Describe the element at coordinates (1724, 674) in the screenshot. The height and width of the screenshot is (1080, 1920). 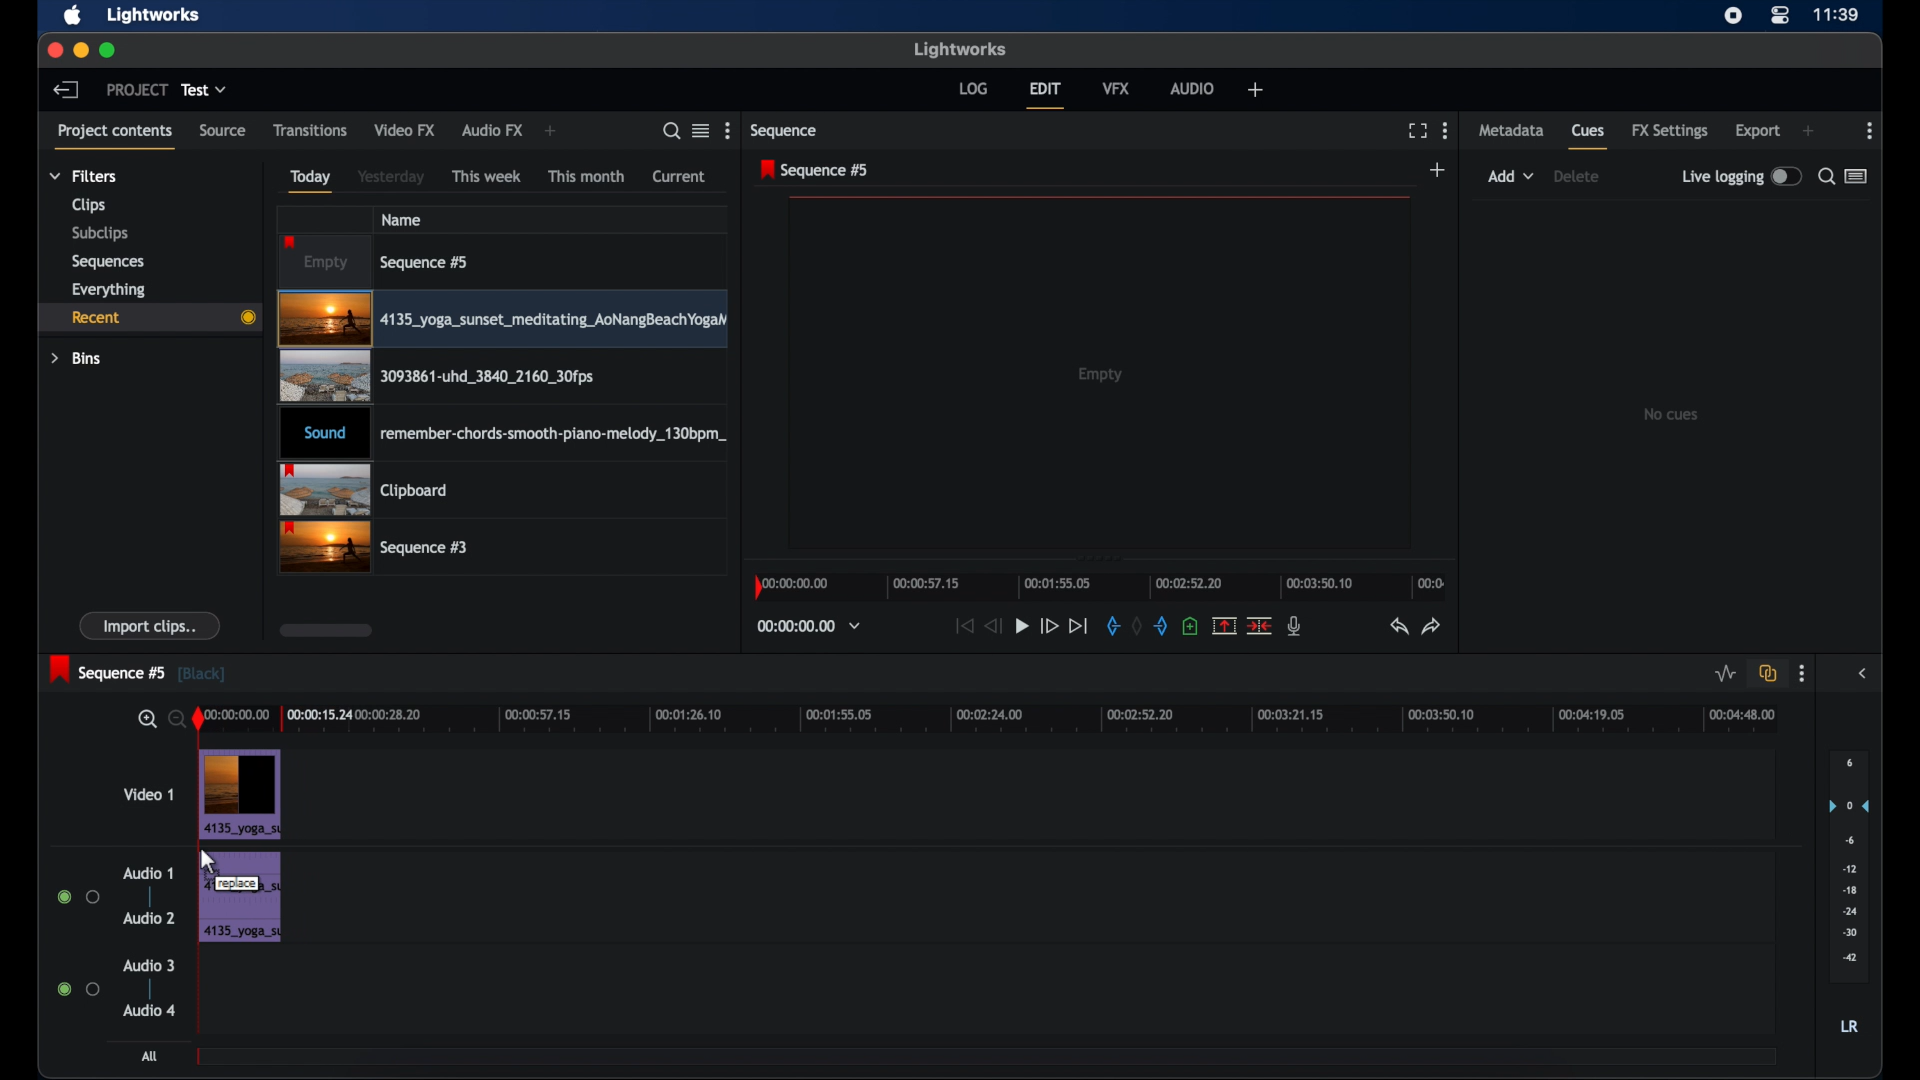
I see `toggle audio levels editing` at that location.